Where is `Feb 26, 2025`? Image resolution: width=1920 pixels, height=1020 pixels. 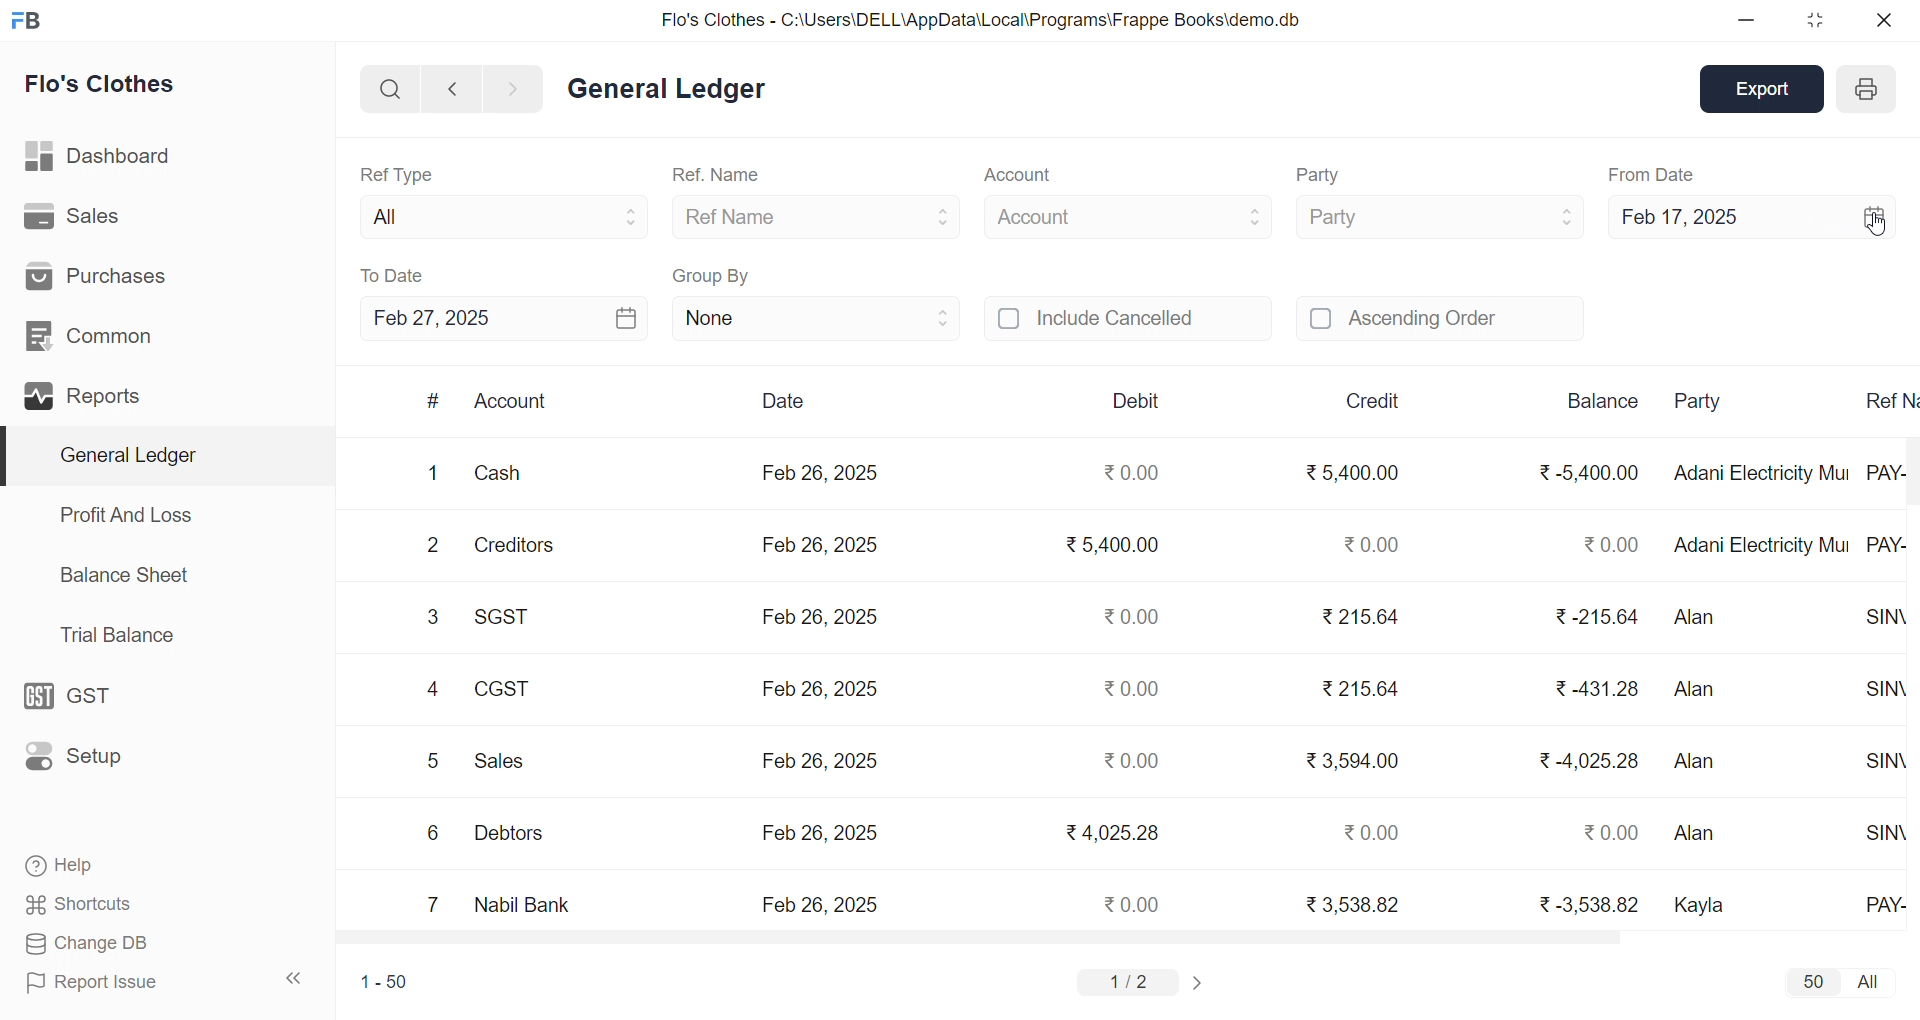
Feb 26, 2025 is located at coordinates (820, 474).